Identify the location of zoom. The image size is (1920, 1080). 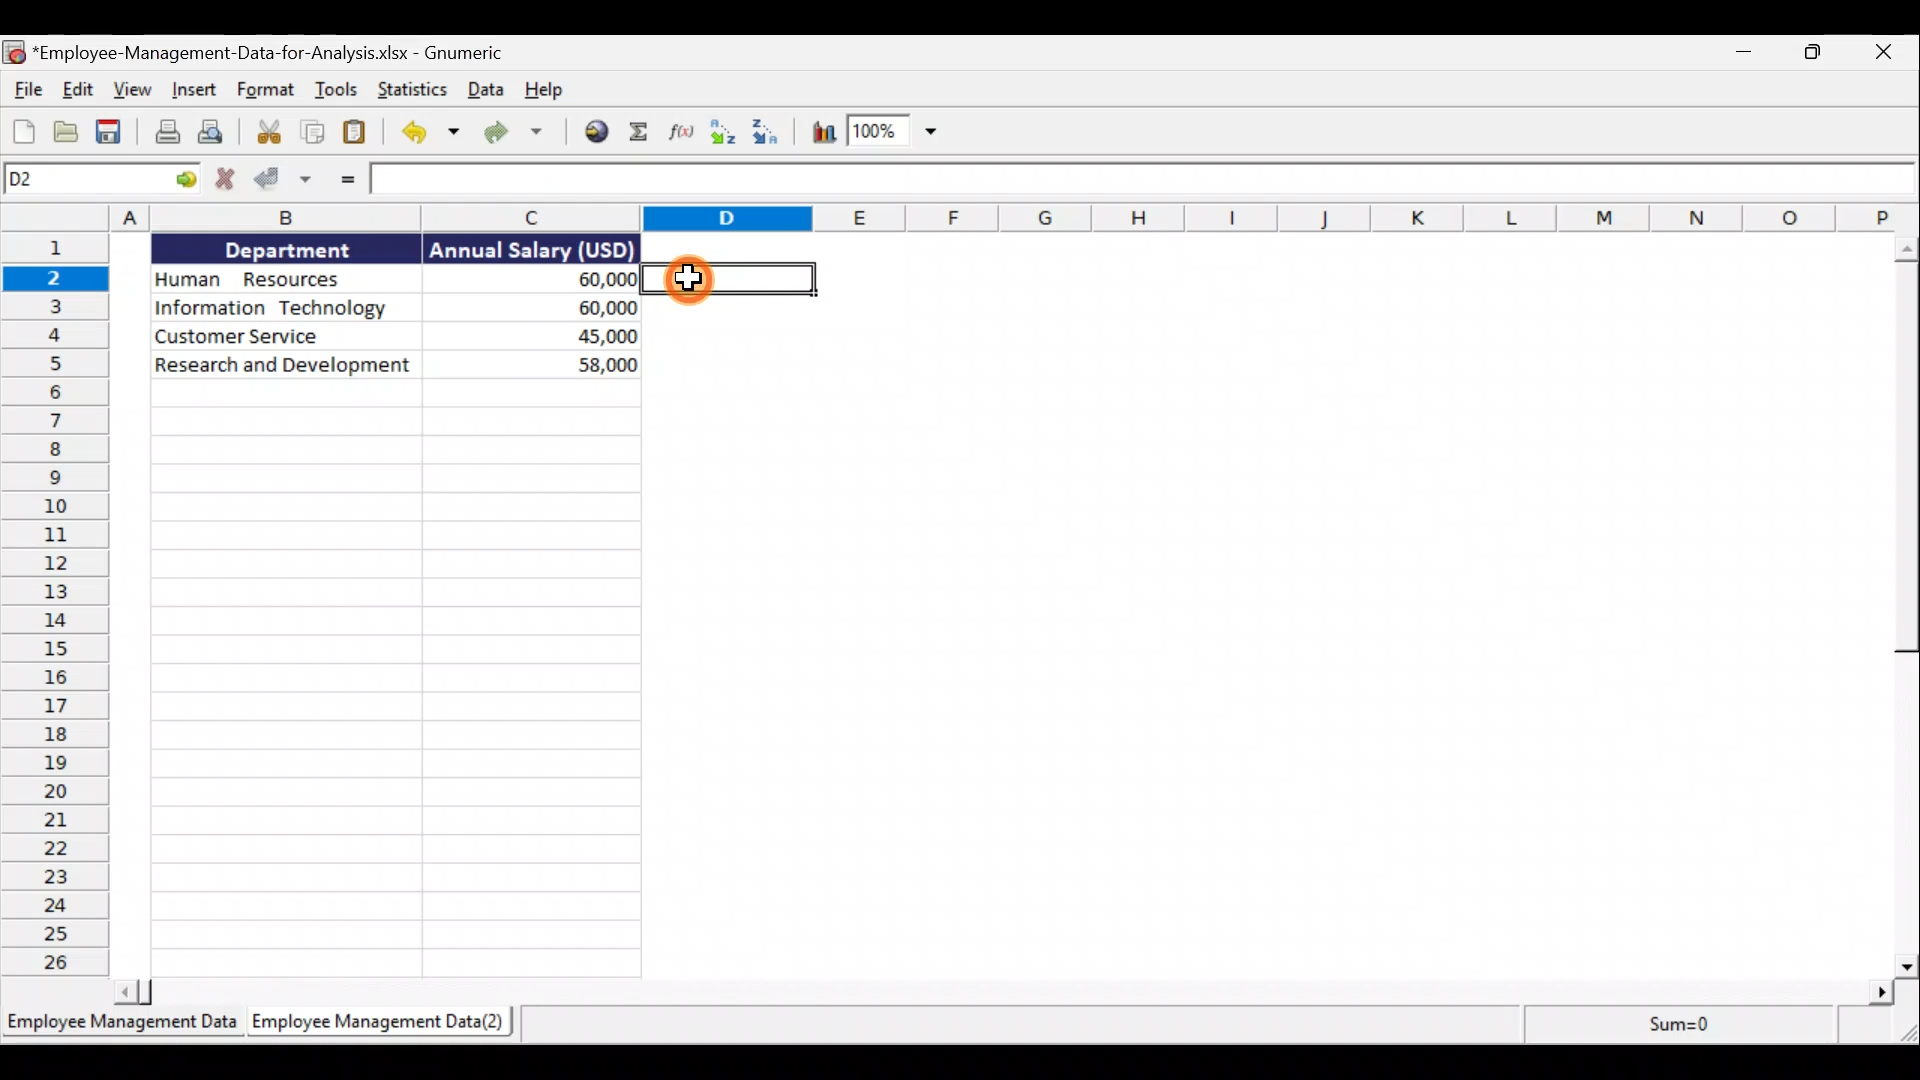
(906, 133).